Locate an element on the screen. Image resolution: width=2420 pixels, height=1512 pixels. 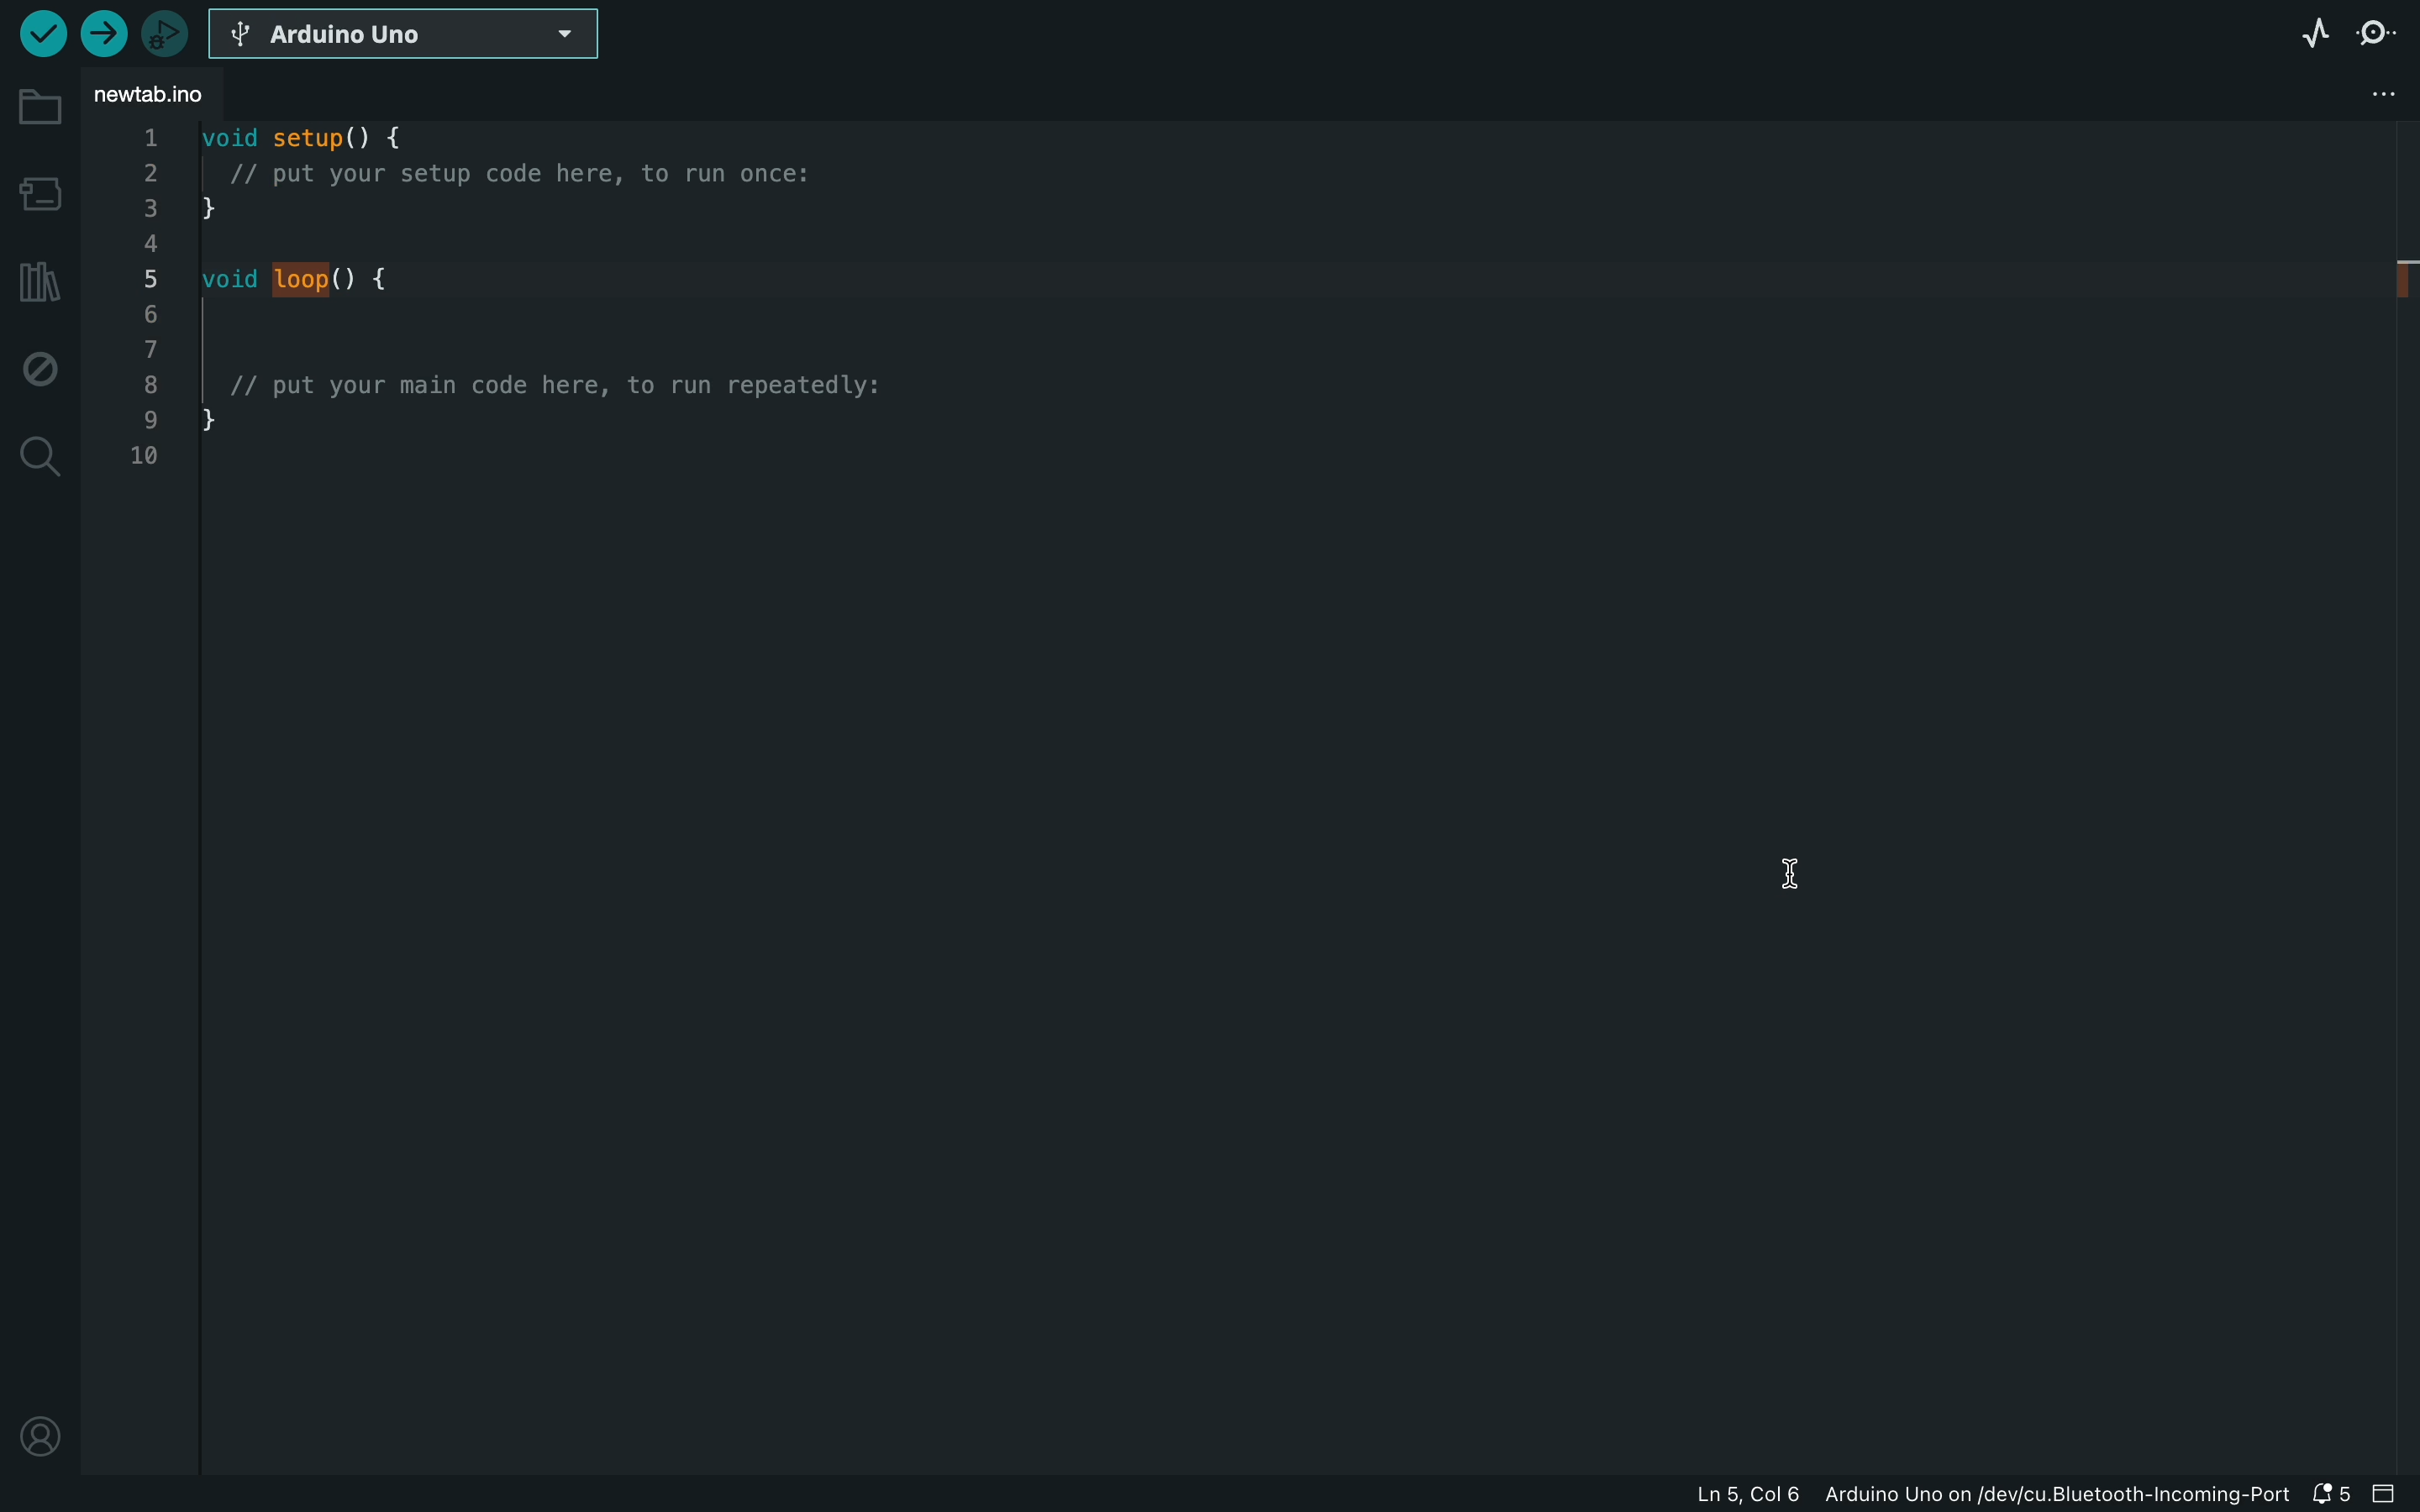
file tab is located at coordinates (171, 96).